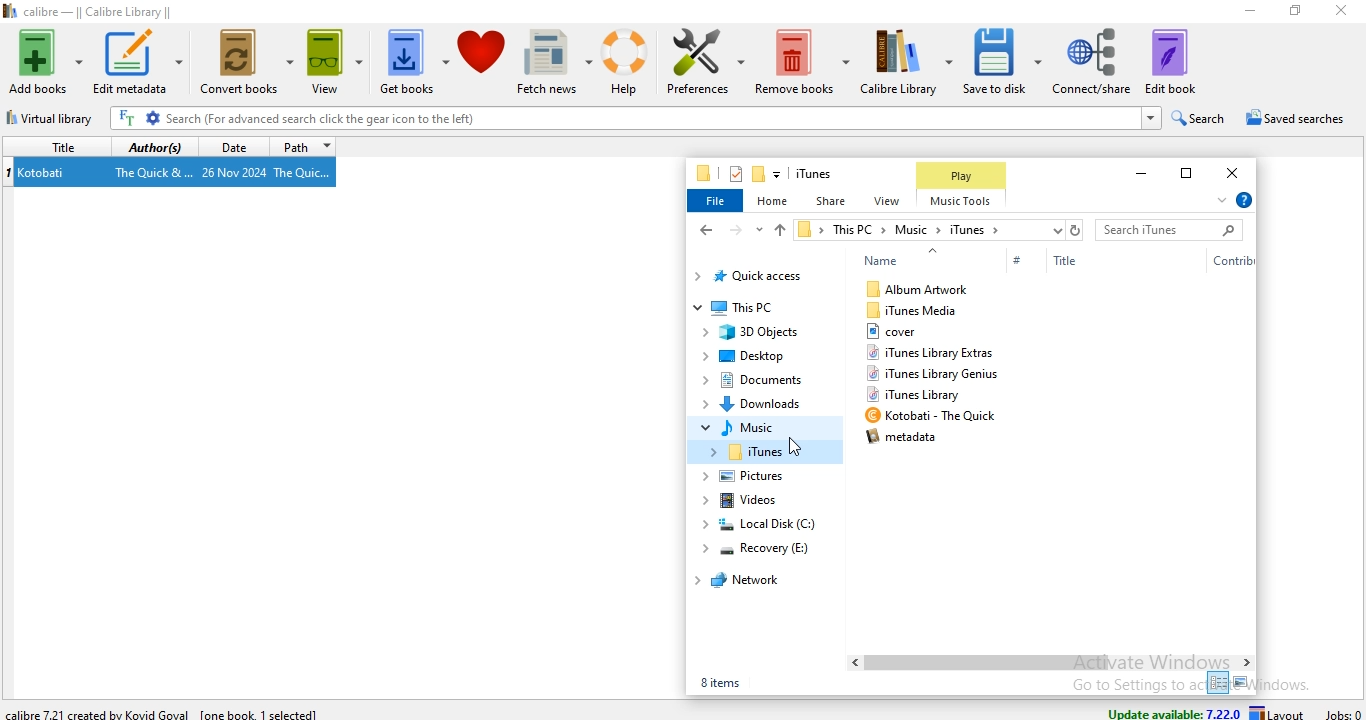  I want to click on up file path, so click(778, 230).